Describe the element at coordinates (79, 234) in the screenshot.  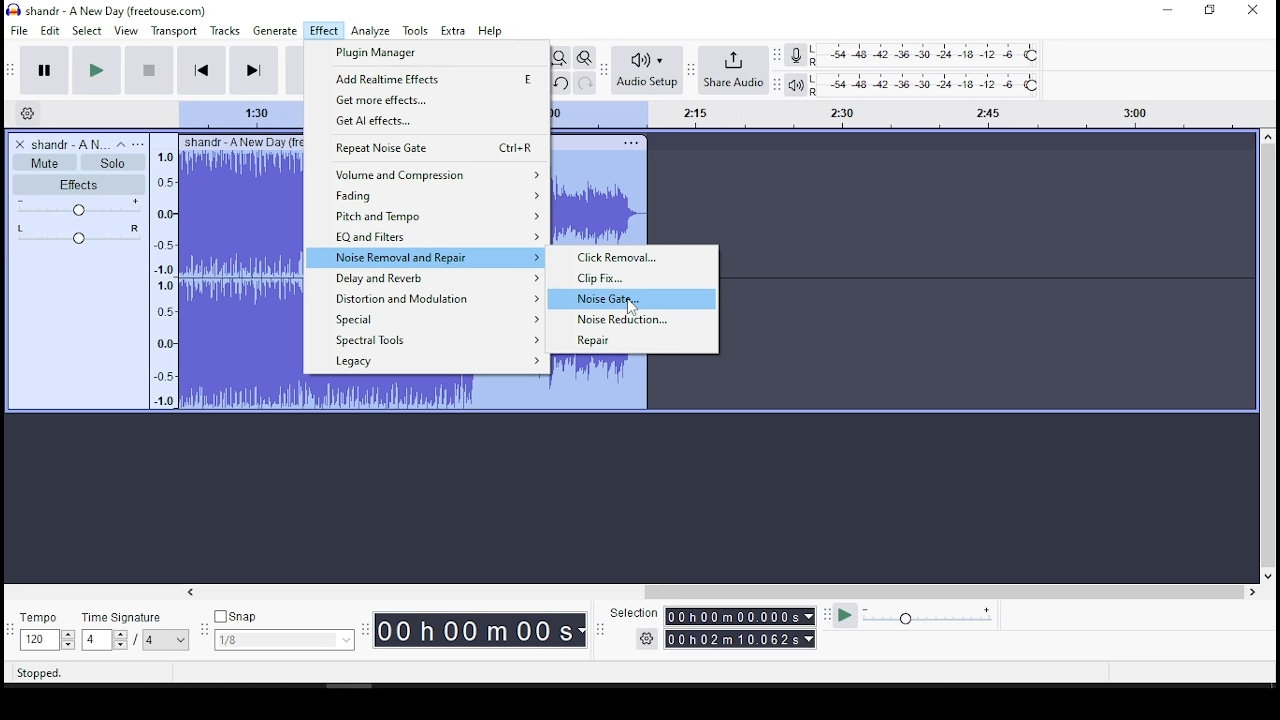
I see `pan` at that location.